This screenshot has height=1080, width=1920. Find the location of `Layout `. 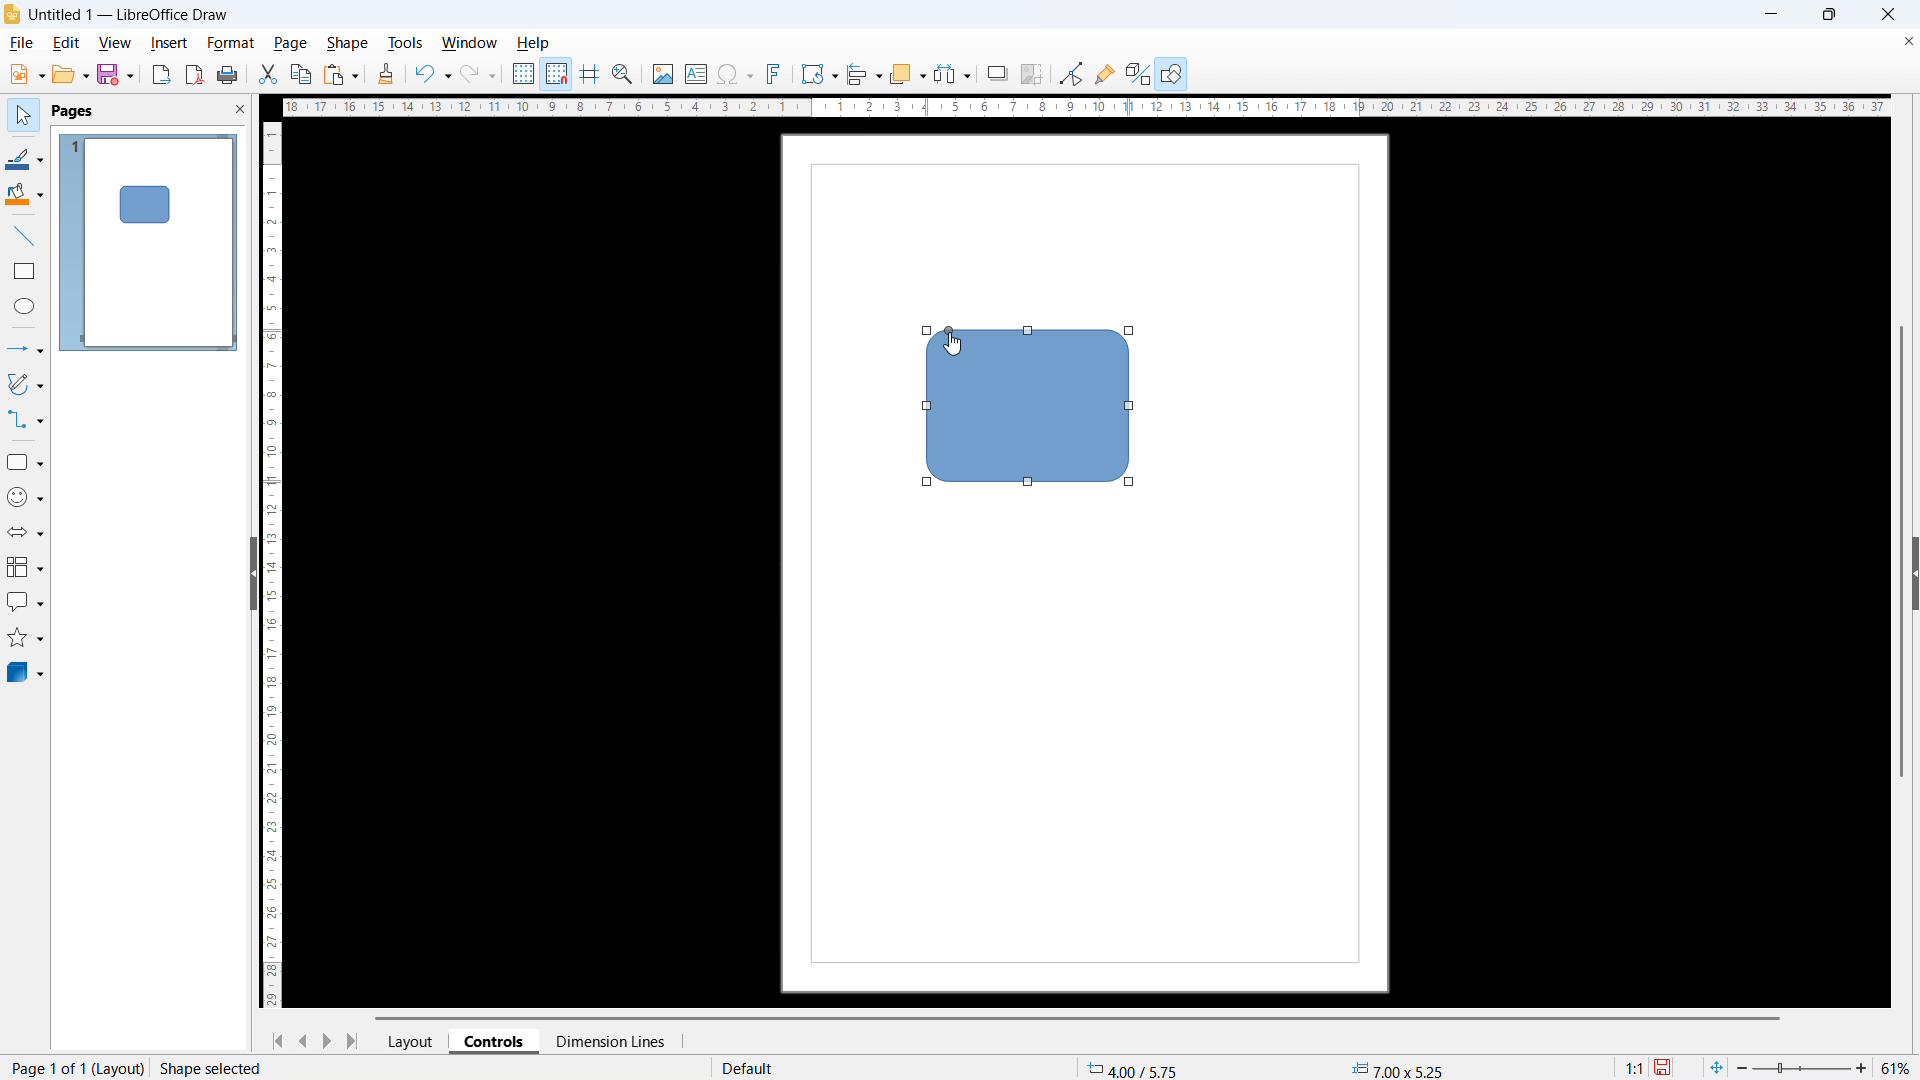

Layout  is located at coordinates (413, 1041).